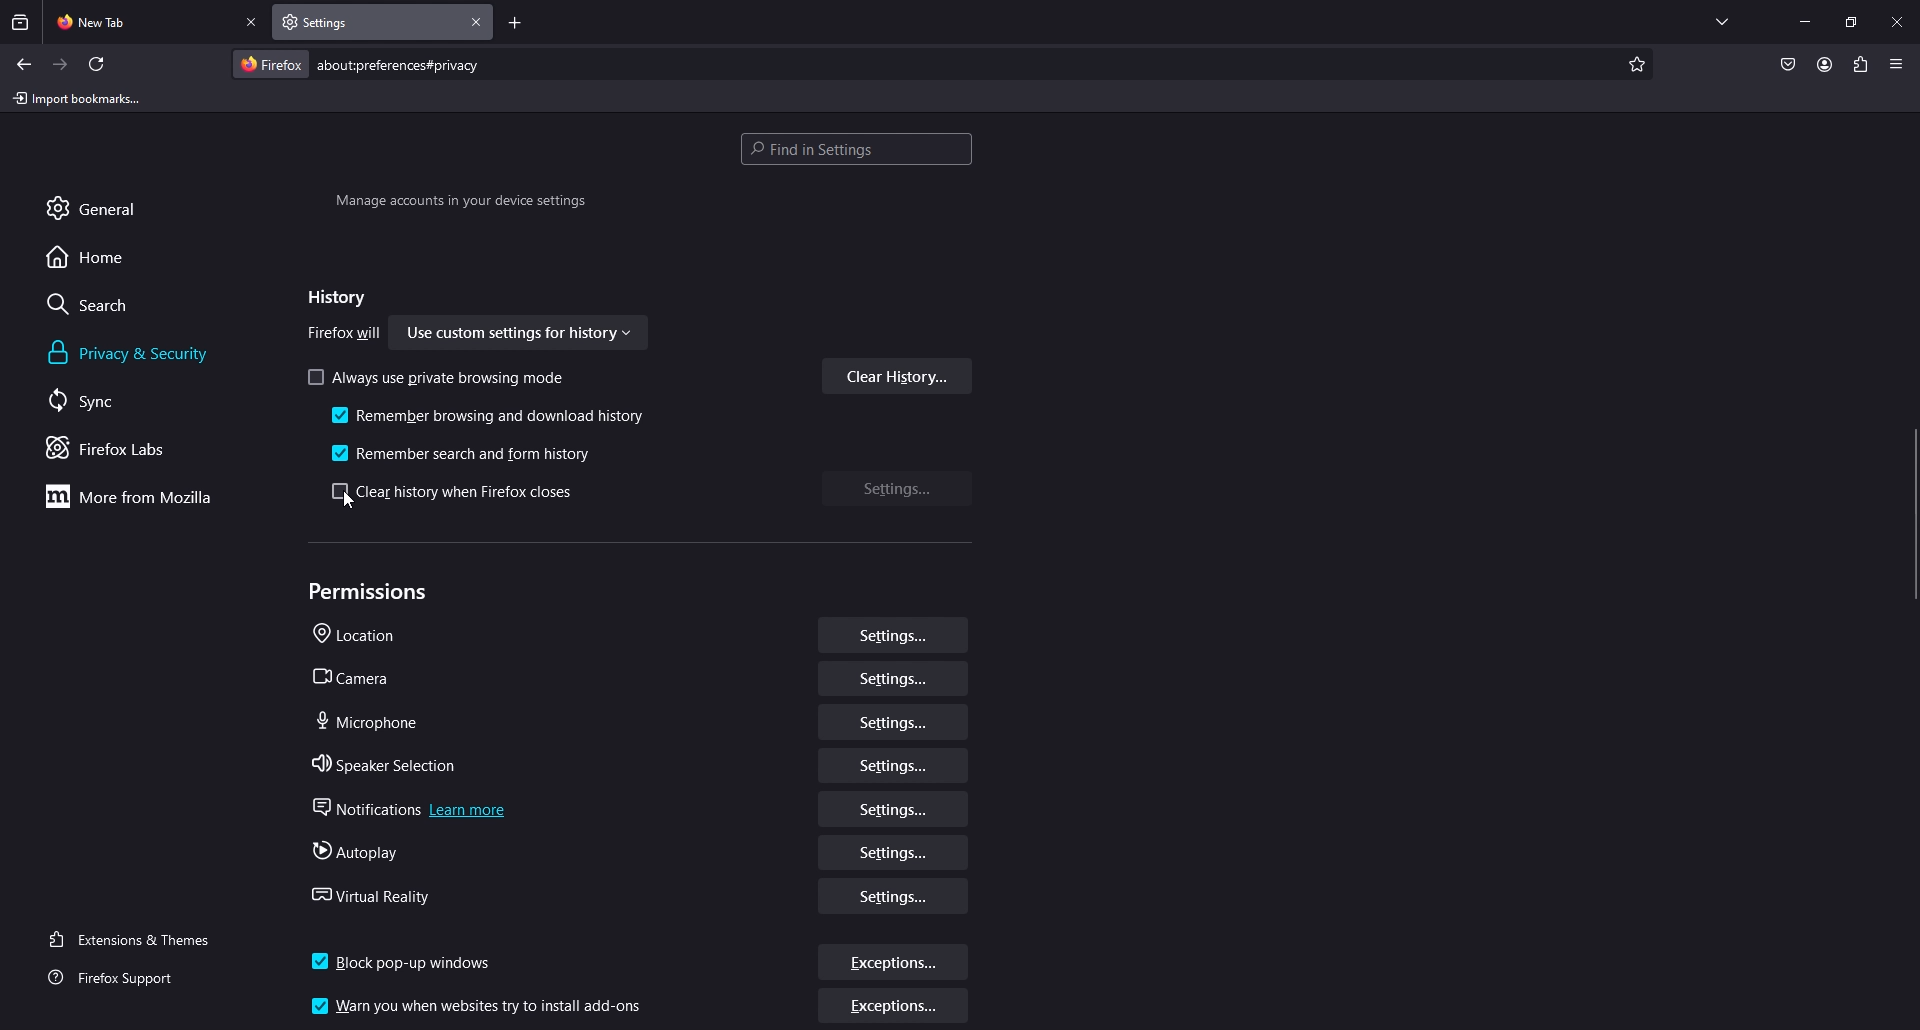 The width and height of the screenshot is (1920, 1030). What do you see at coordinates (140, 496) in the screenshot?
I see `more from mozilla` at bounding box center [140, 496].